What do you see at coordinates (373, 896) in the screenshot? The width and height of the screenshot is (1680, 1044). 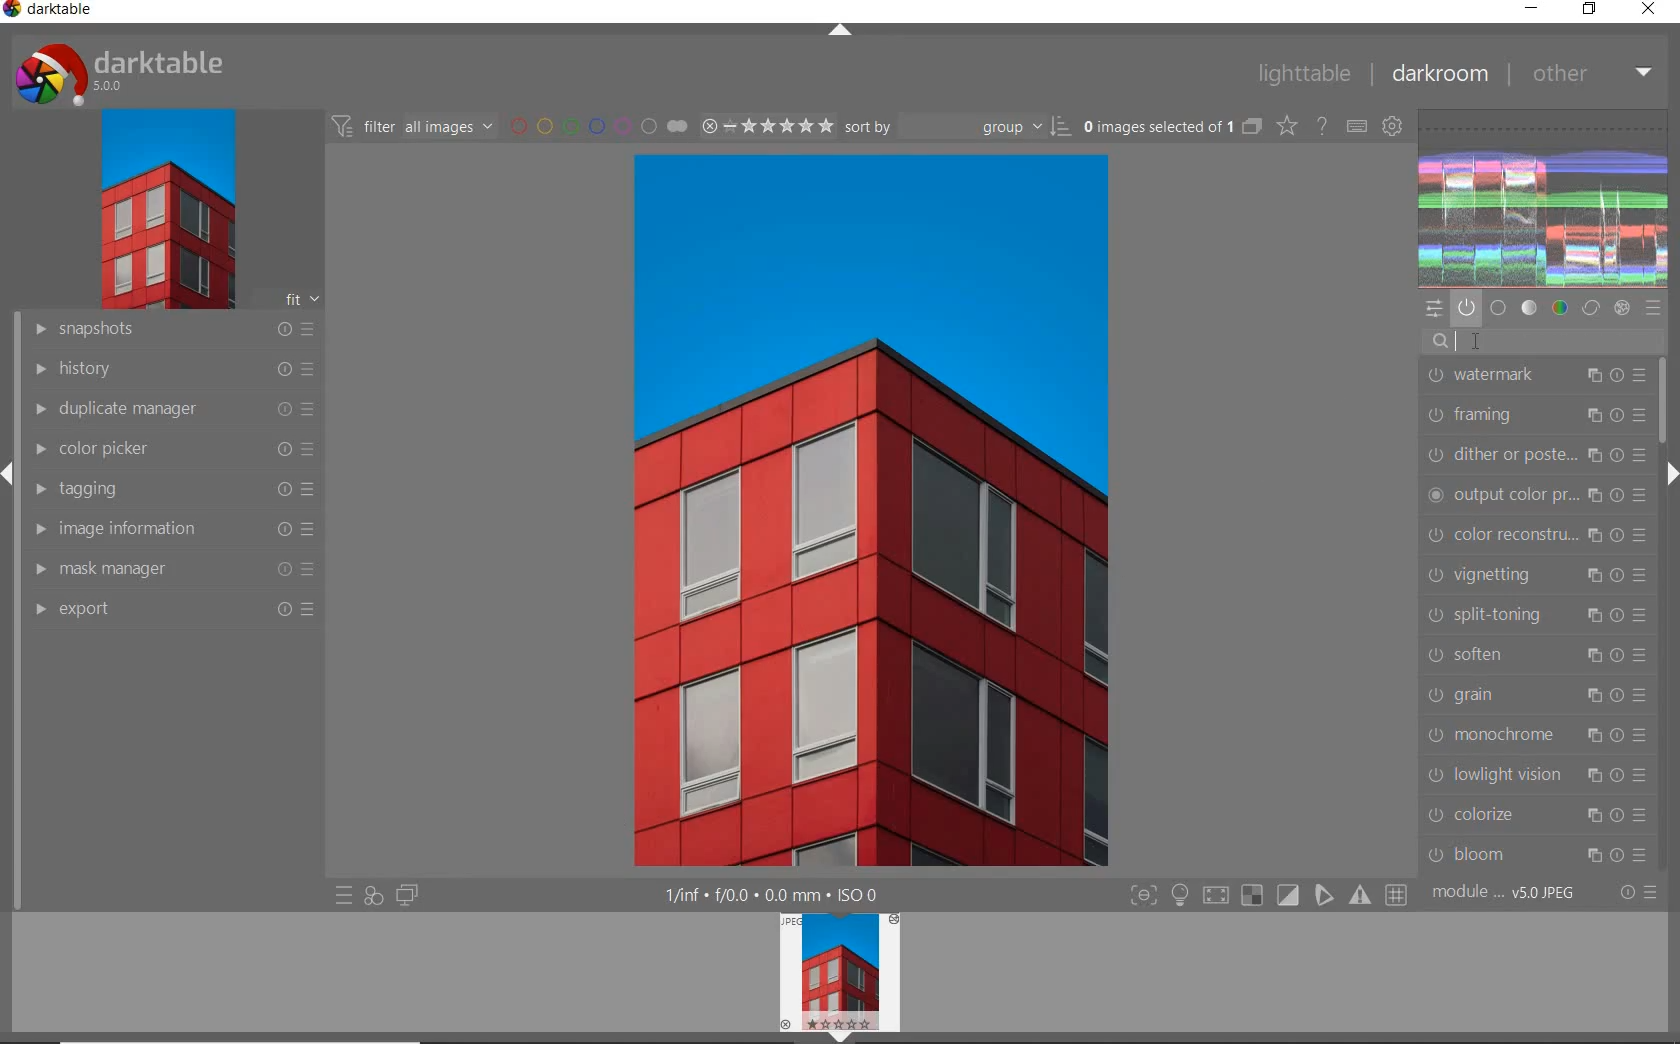 I see `quick access for applying any of your style` at bounding box center [373, 896].